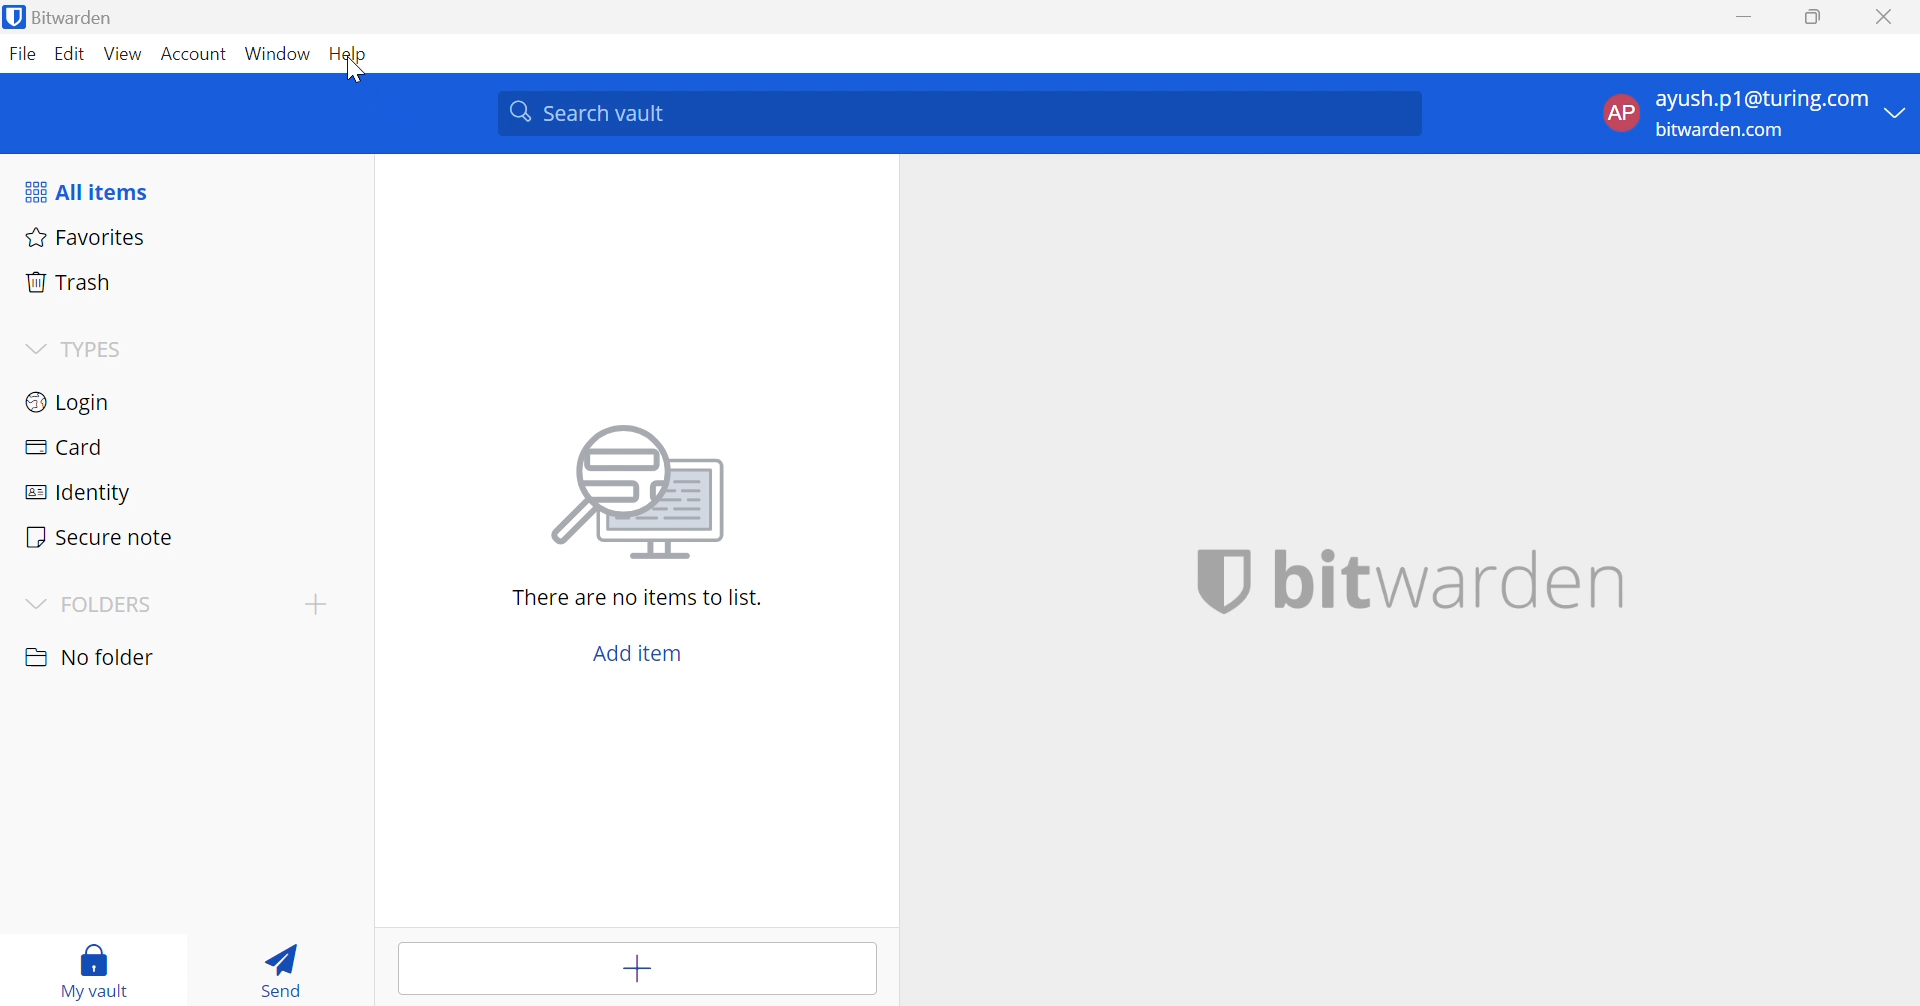  I want to click on Drop Down, so click(320, 604).